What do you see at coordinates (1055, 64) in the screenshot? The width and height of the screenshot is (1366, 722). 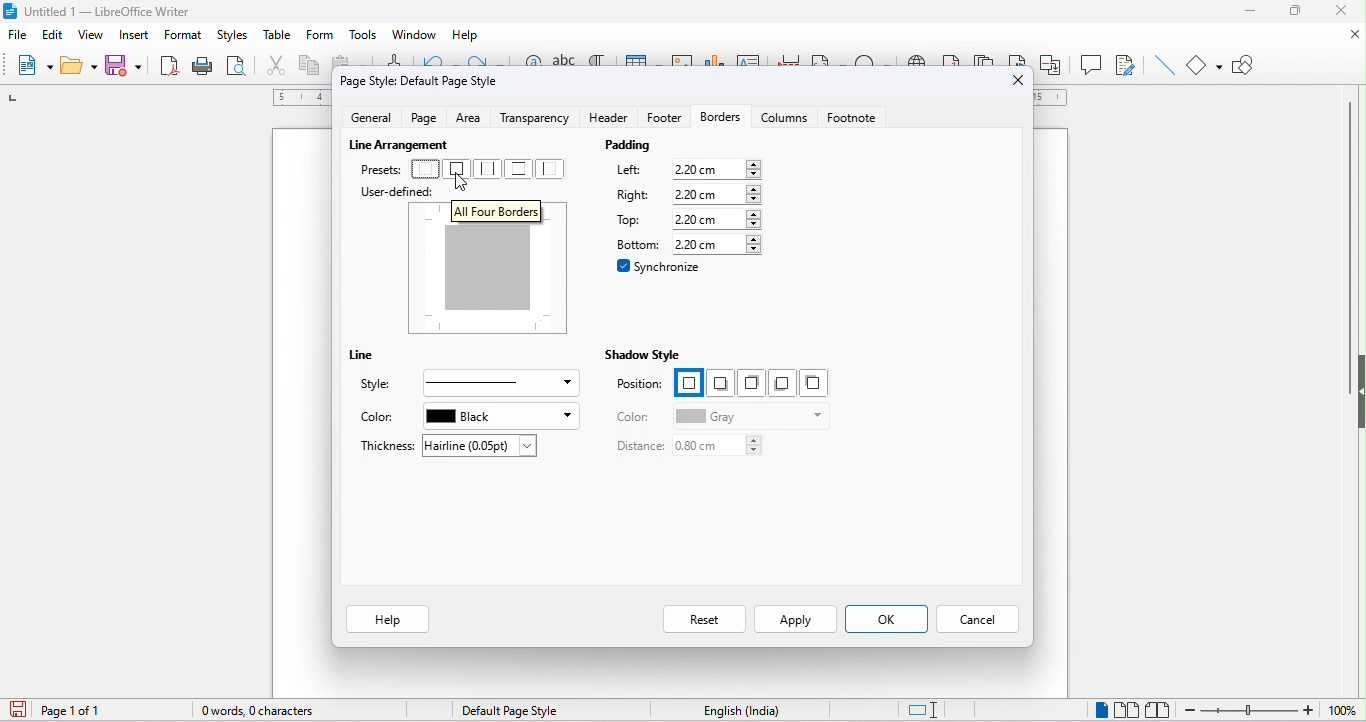 I see `cross reference` at bounding box center [1055, 64].